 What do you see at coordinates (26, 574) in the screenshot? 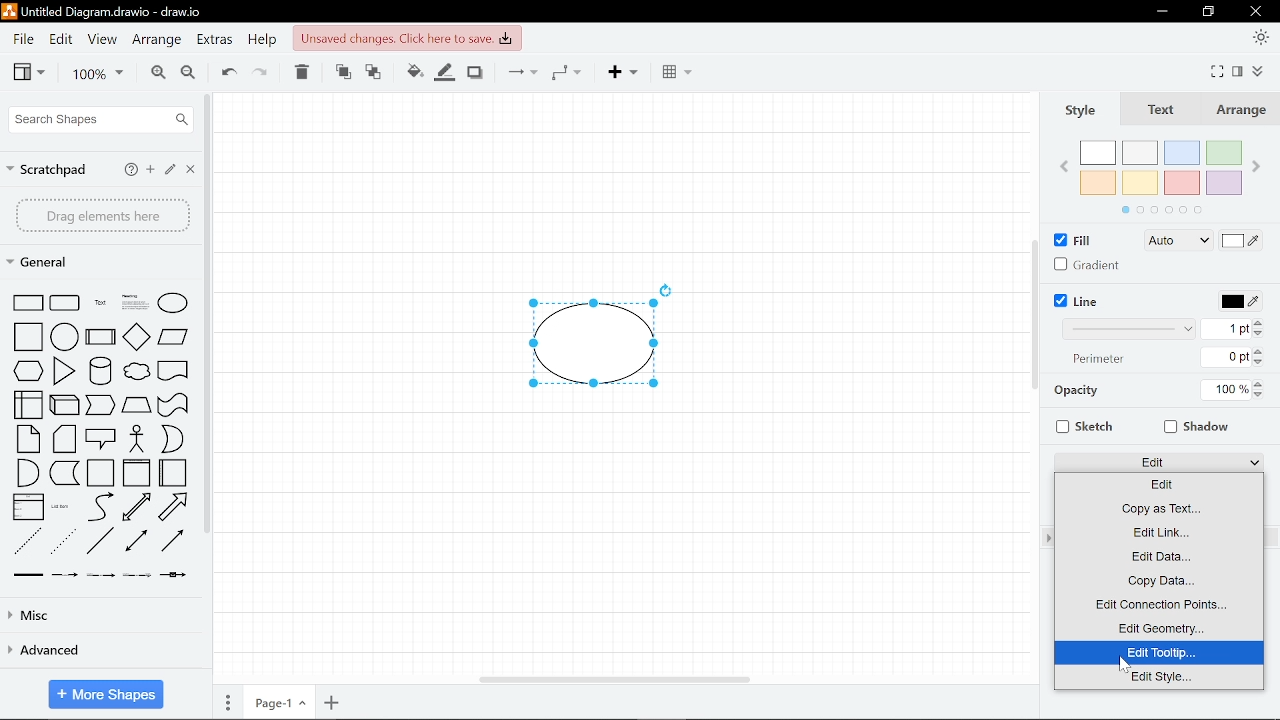
I see `link` at bounding box center [26, 574].